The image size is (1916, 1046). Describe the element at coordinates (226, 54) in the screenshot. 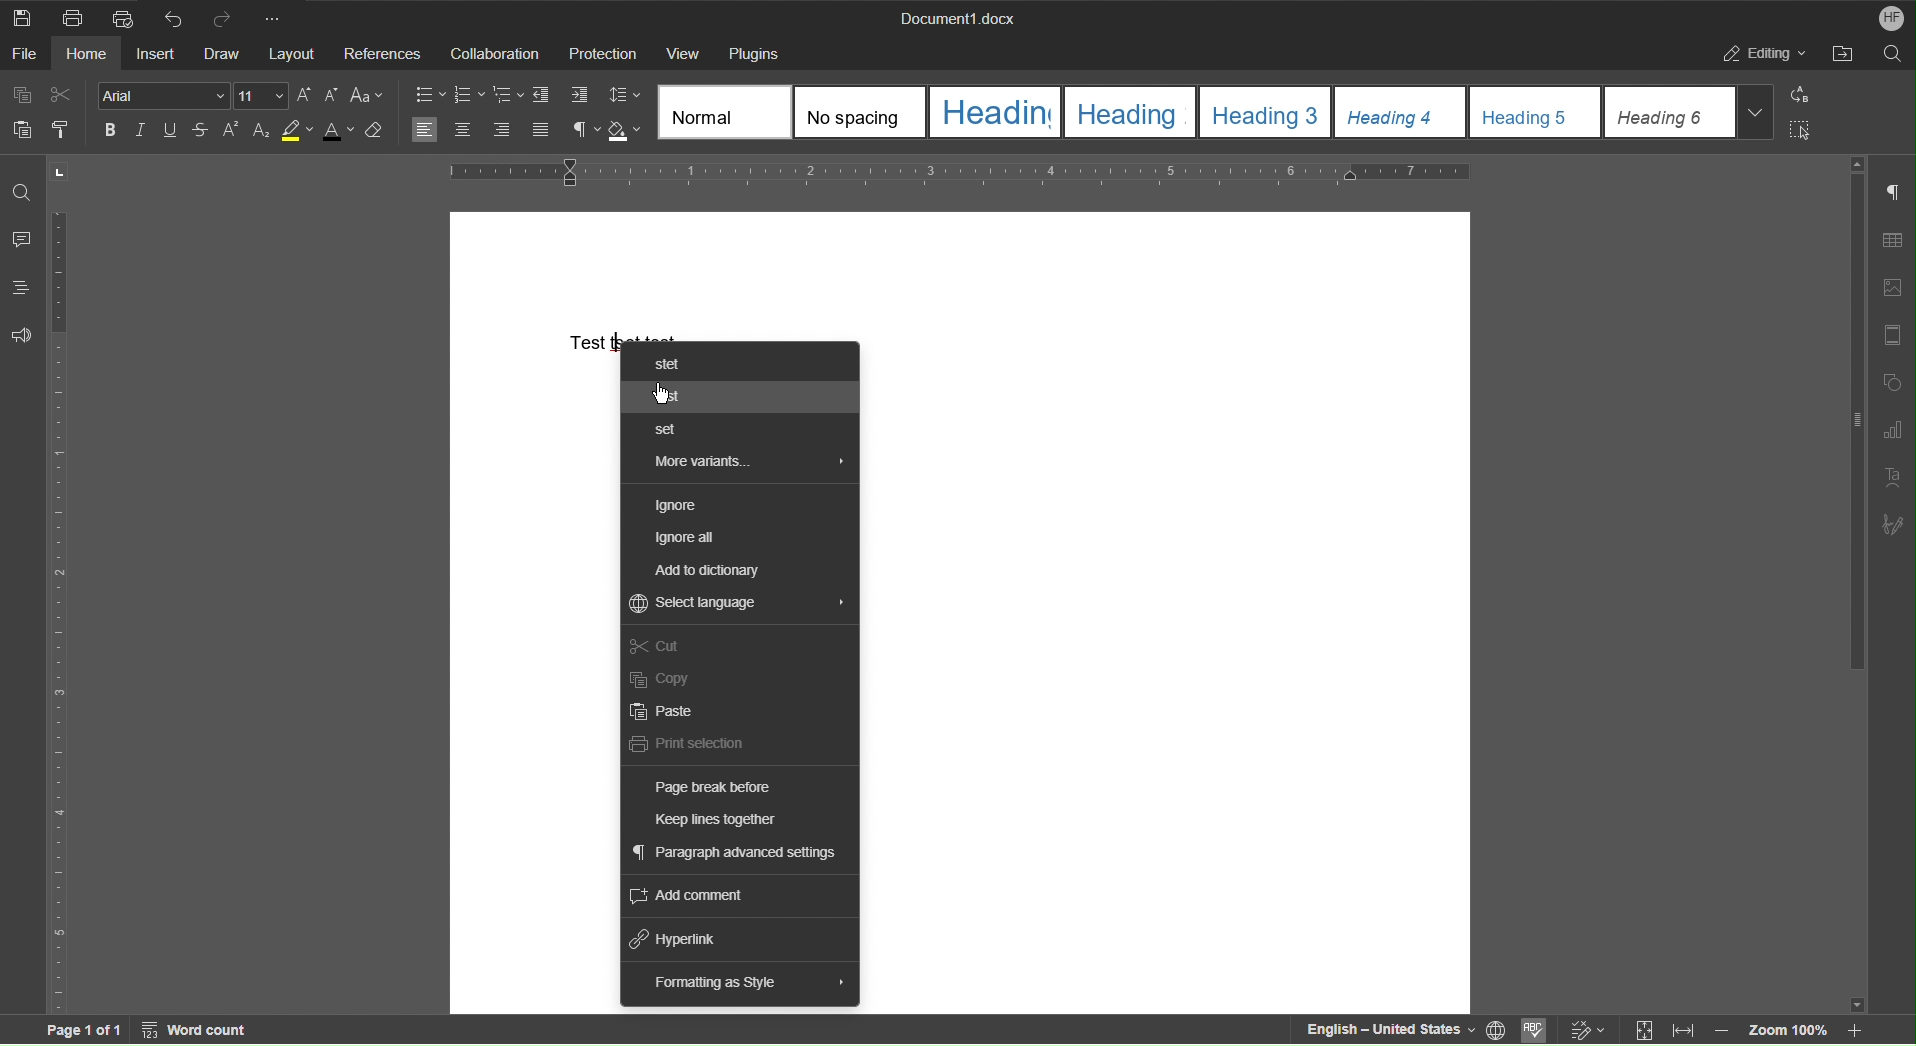

I see `Draw` at that location.